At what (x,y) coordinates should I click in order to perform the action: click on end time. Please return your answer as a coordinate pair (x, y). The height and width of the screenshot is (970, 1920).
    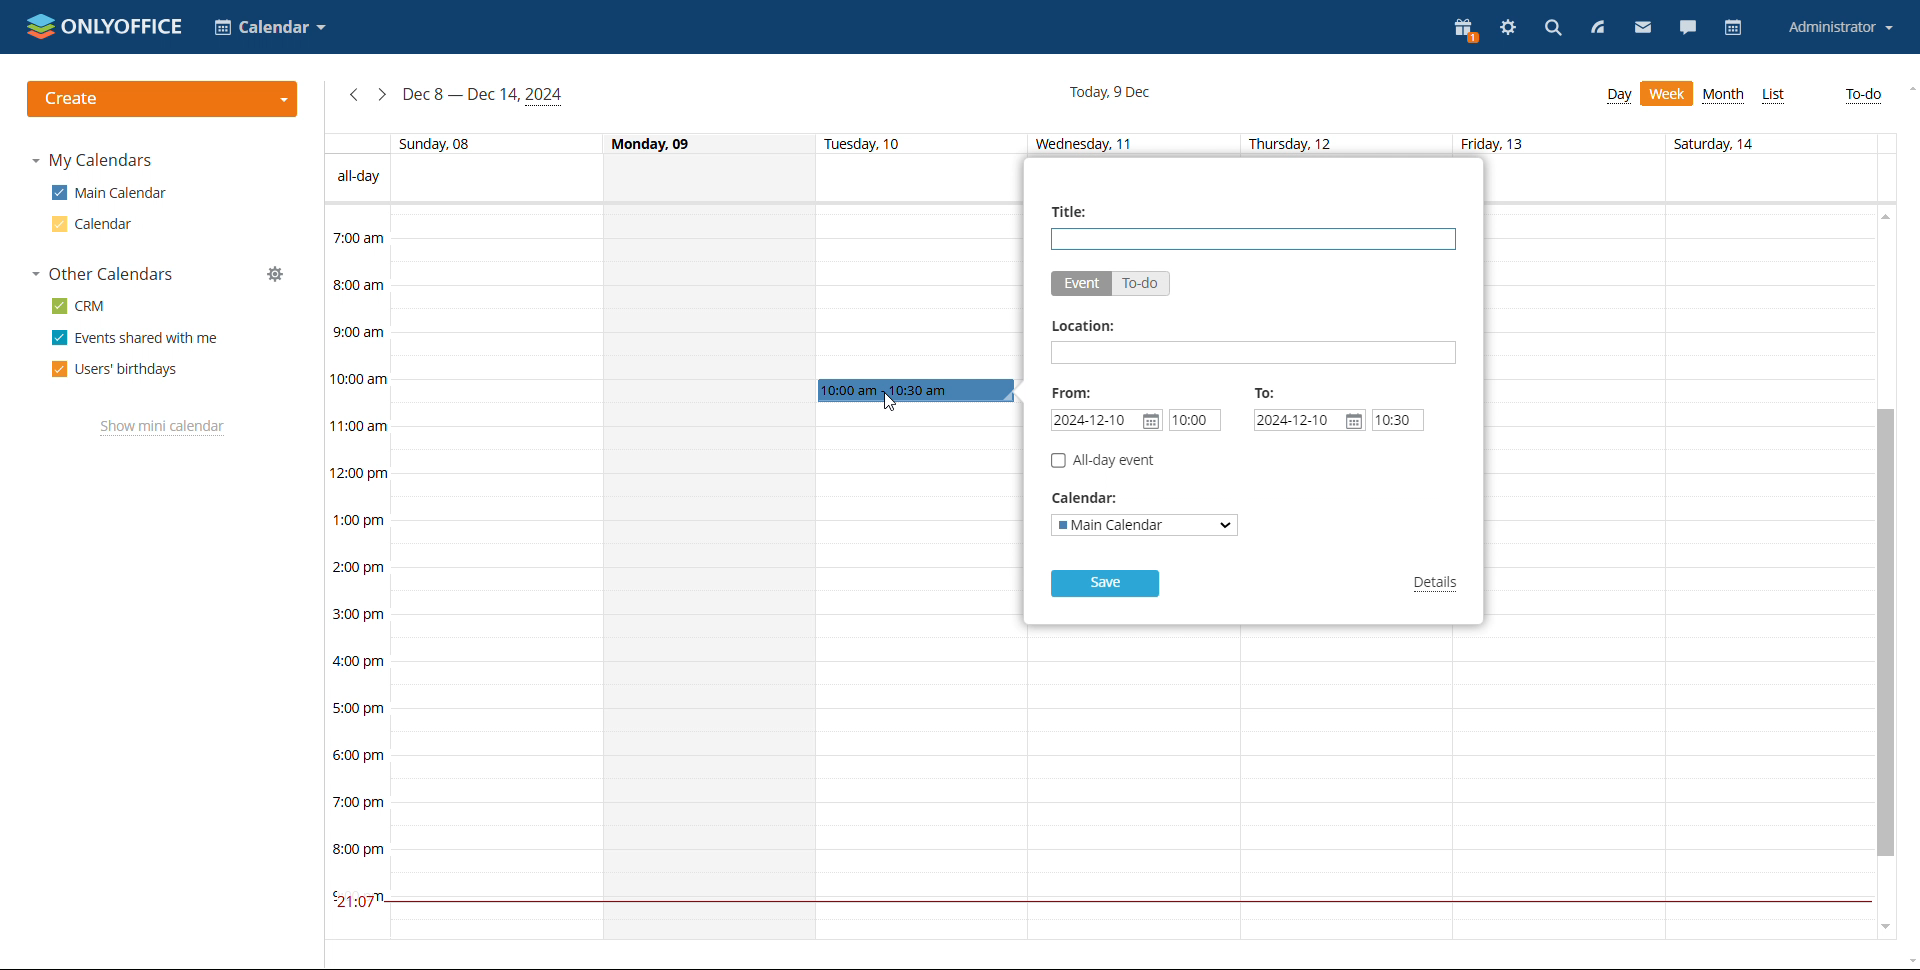
    Looking at the image, I should click on (1398, 420).